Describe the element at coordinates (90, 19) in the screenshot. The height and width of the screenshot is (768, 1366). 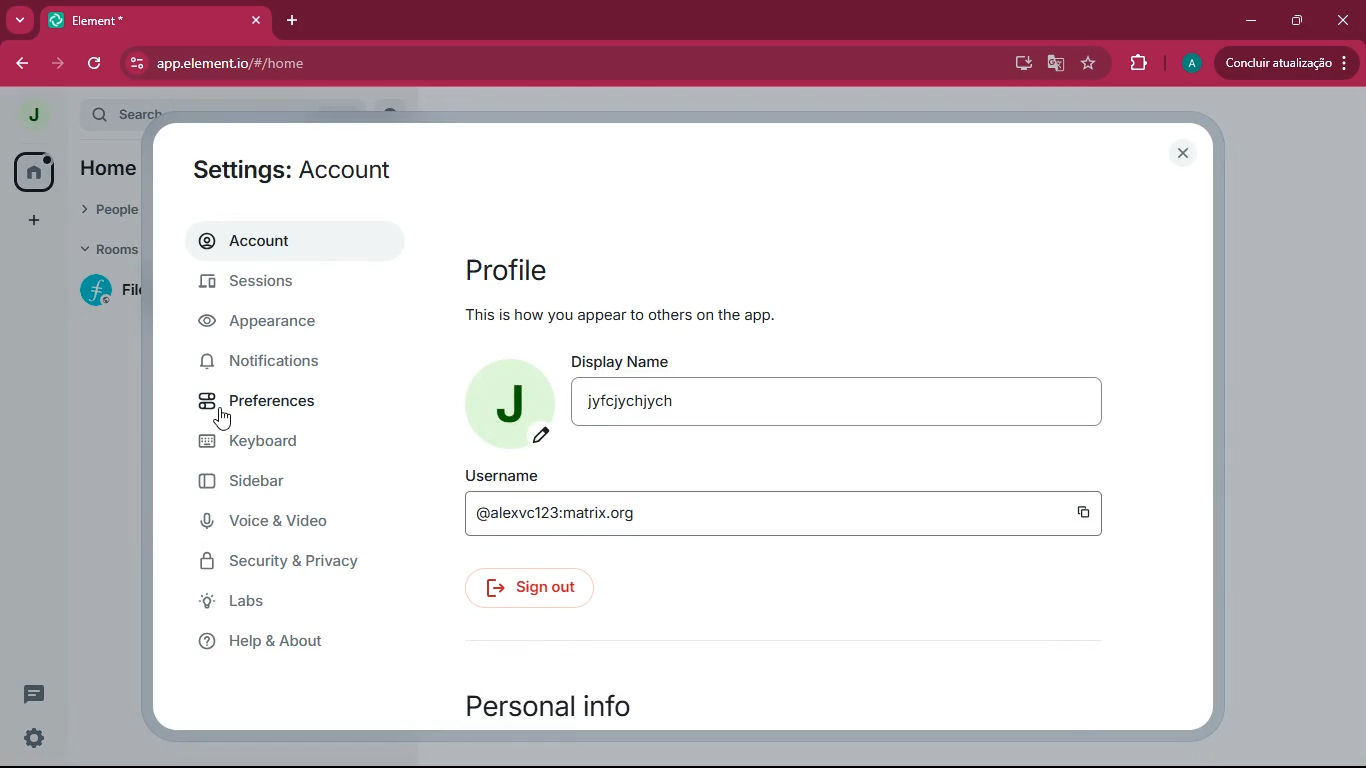
I see `element*` at that location.